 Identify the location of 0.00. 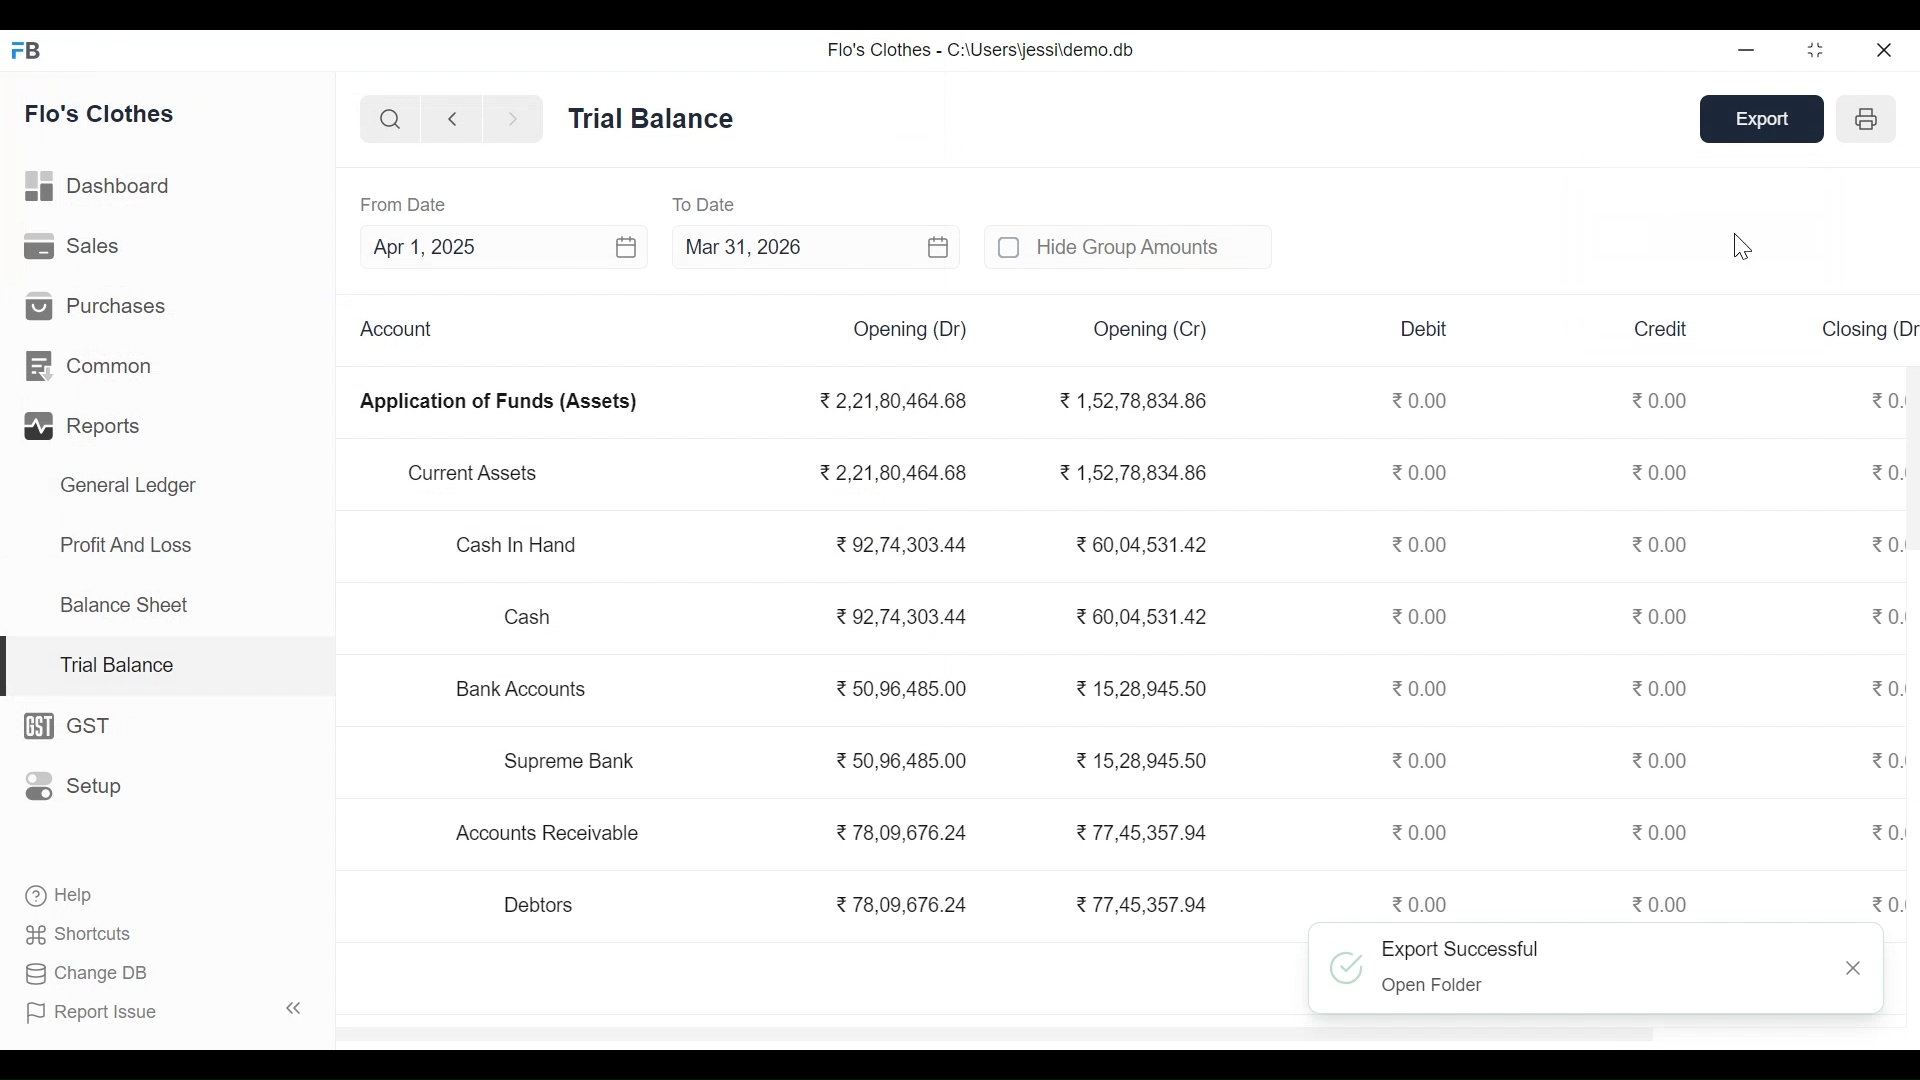
(1886, 473).